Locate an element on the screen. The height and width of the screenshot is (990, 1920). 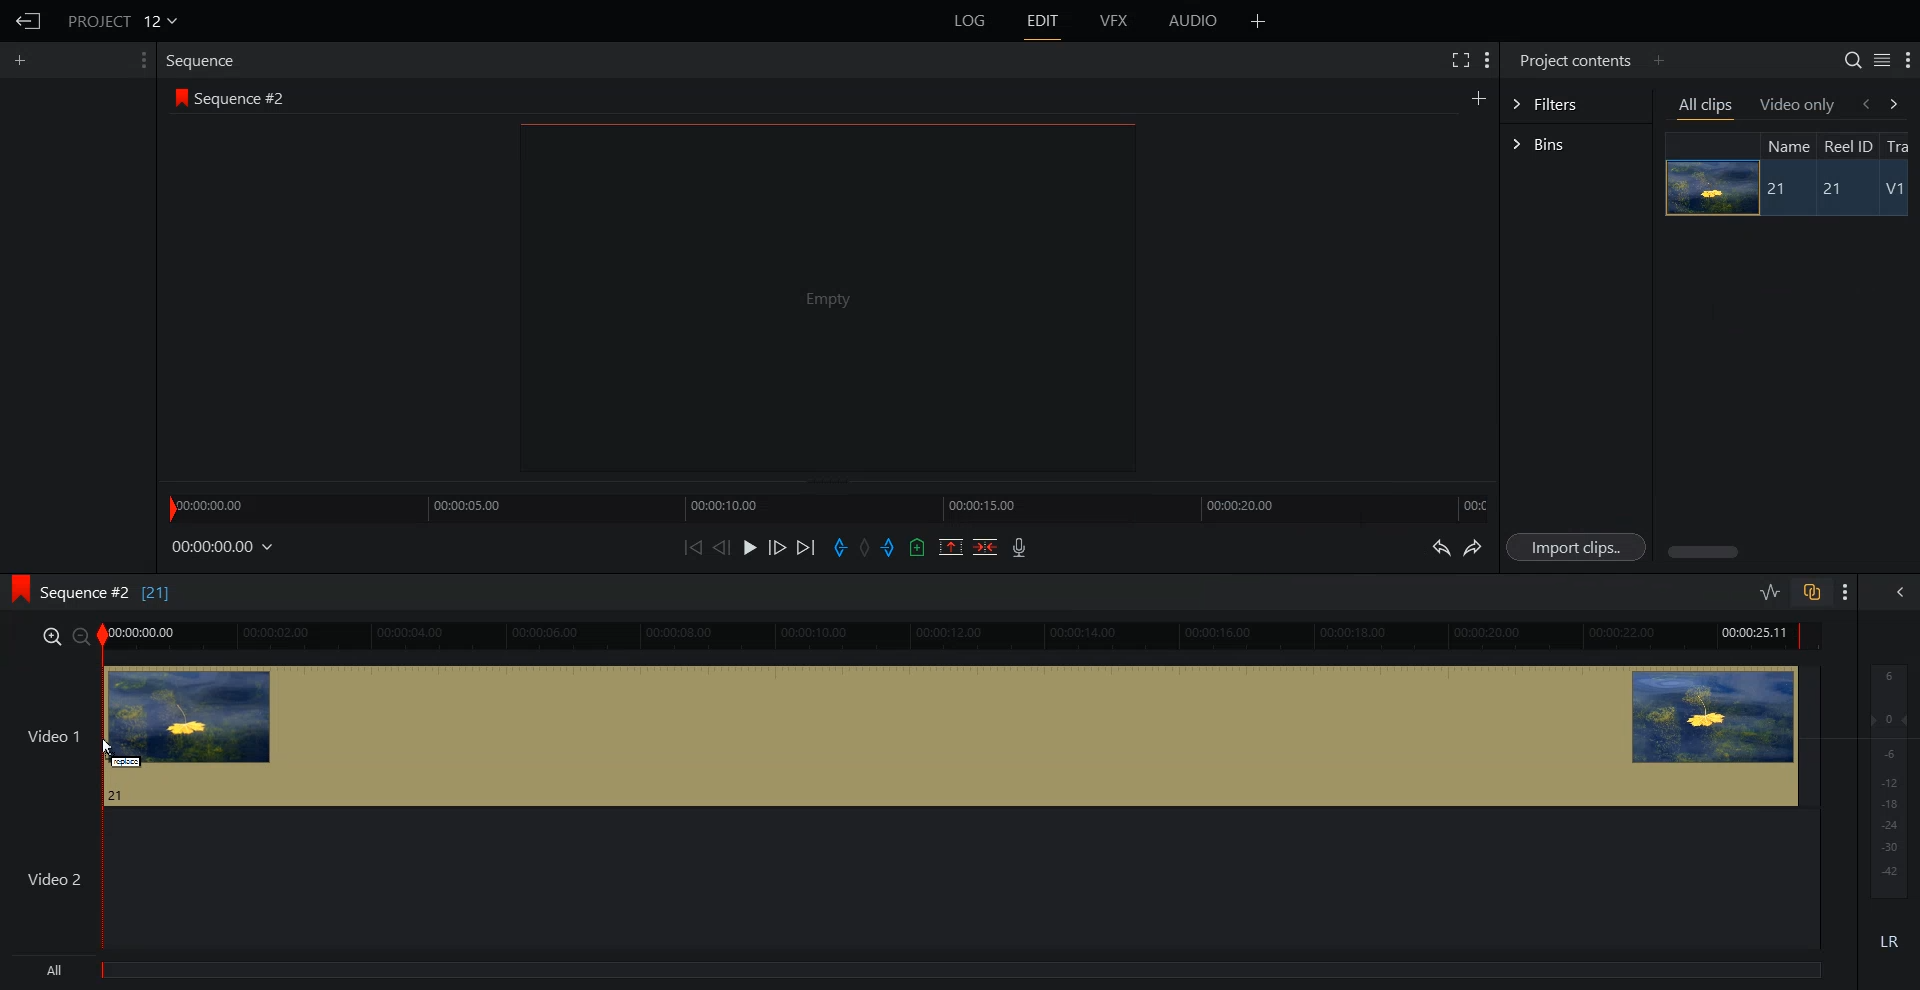
Timeline is located at coordinates (964, 636).